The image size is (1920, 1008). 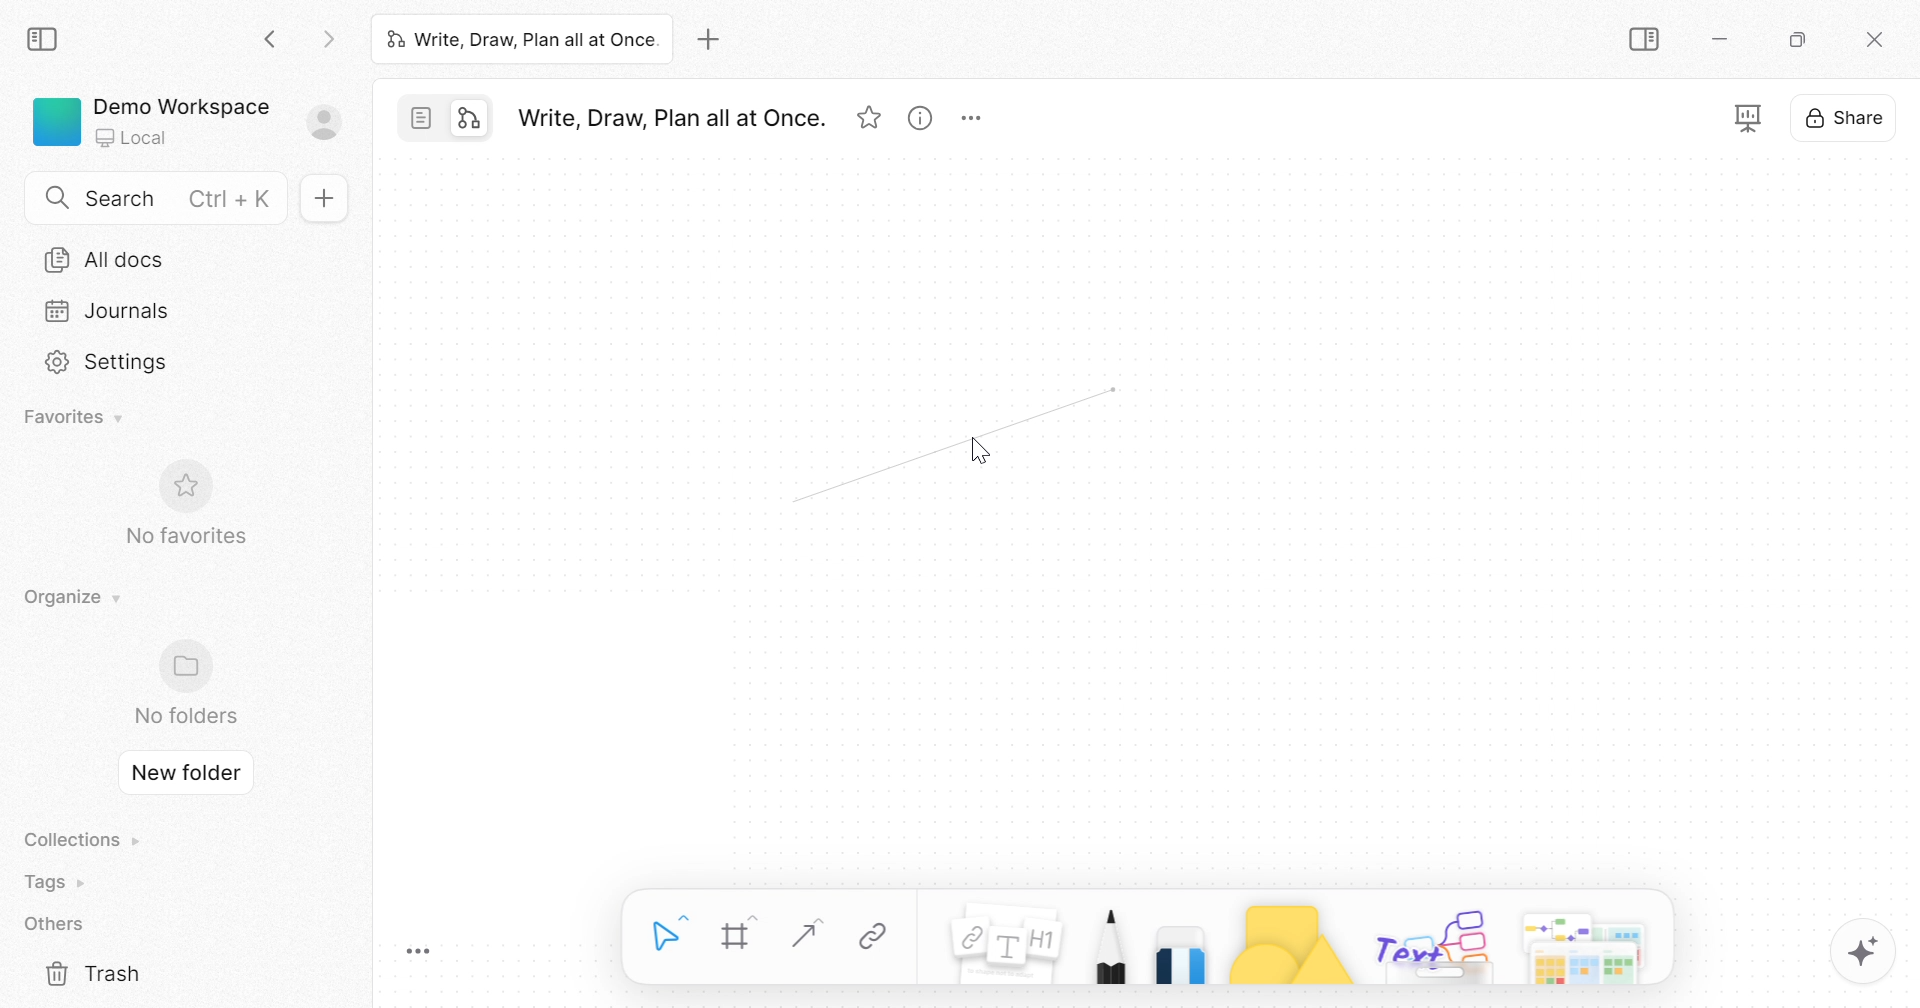 I want to click on Close, so click(x=1875, y=42).